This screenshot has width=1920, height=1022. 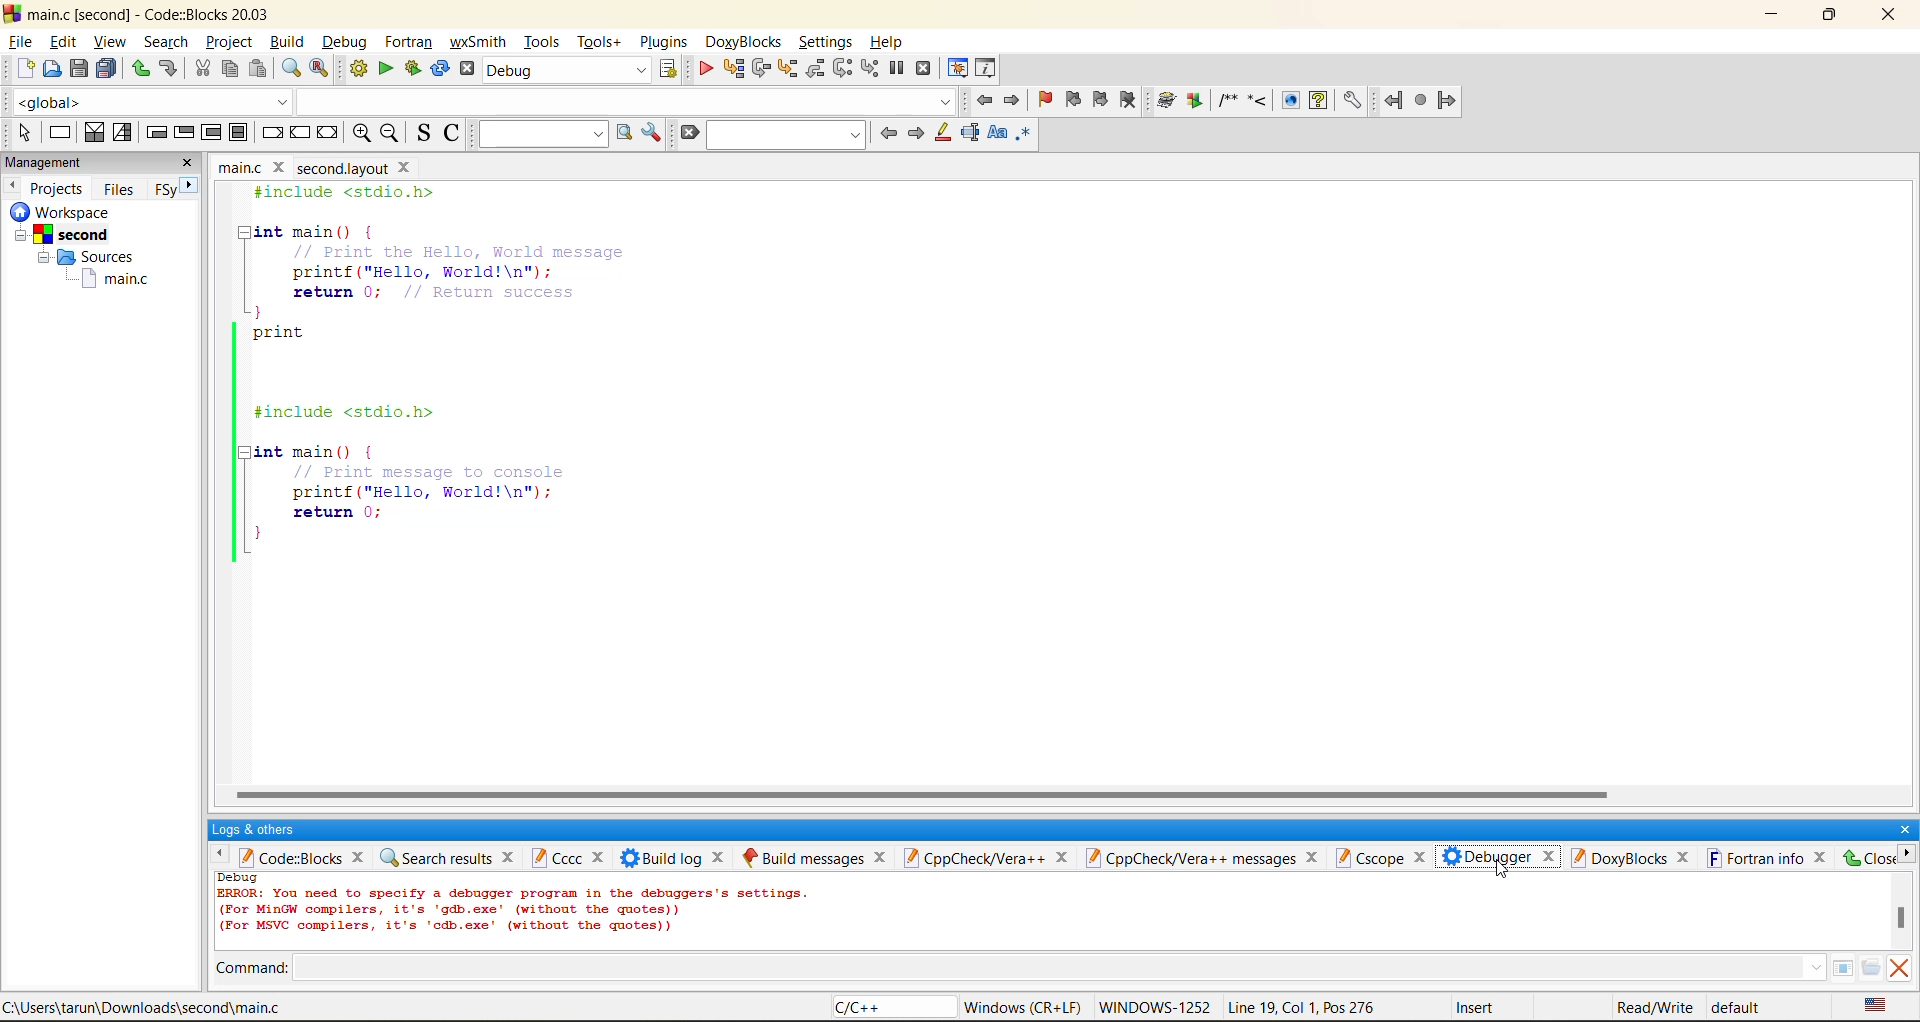 What do you see at coordinates (121, 188) in the screenshot?
I see `files` at bounding box center [121, 188].